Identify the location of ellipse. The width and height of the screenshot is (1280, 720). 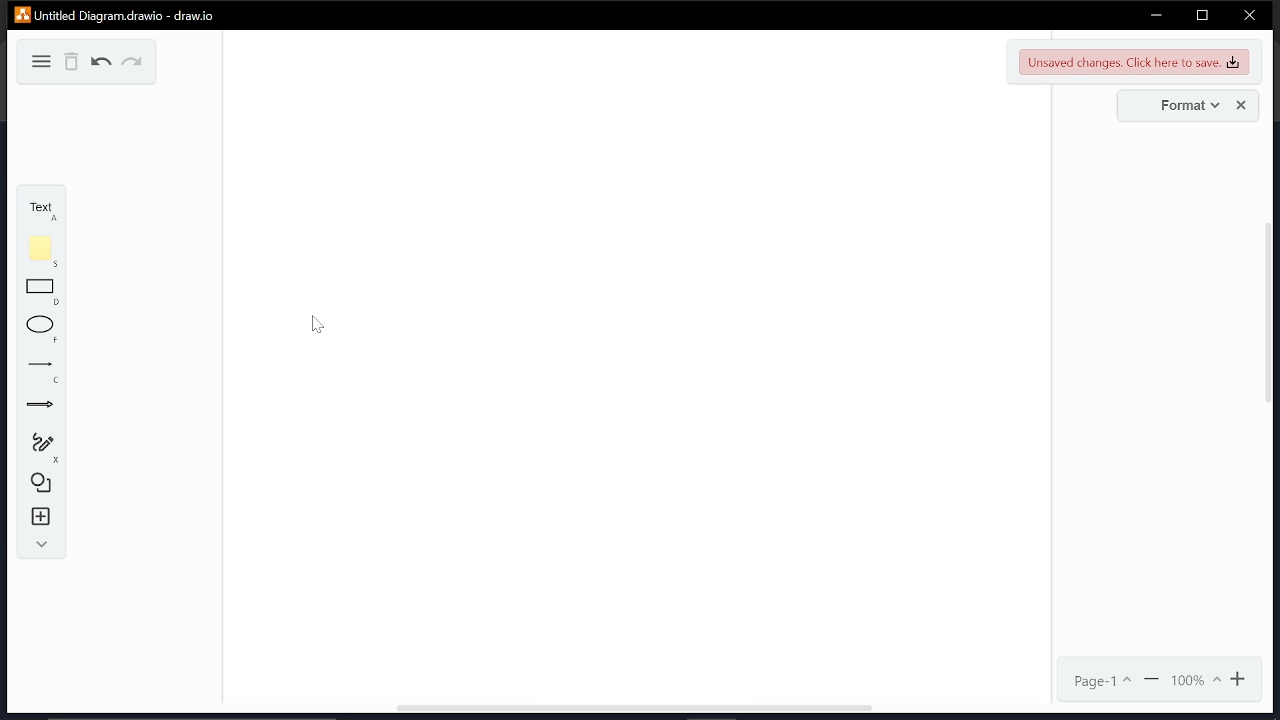
(42, 330).